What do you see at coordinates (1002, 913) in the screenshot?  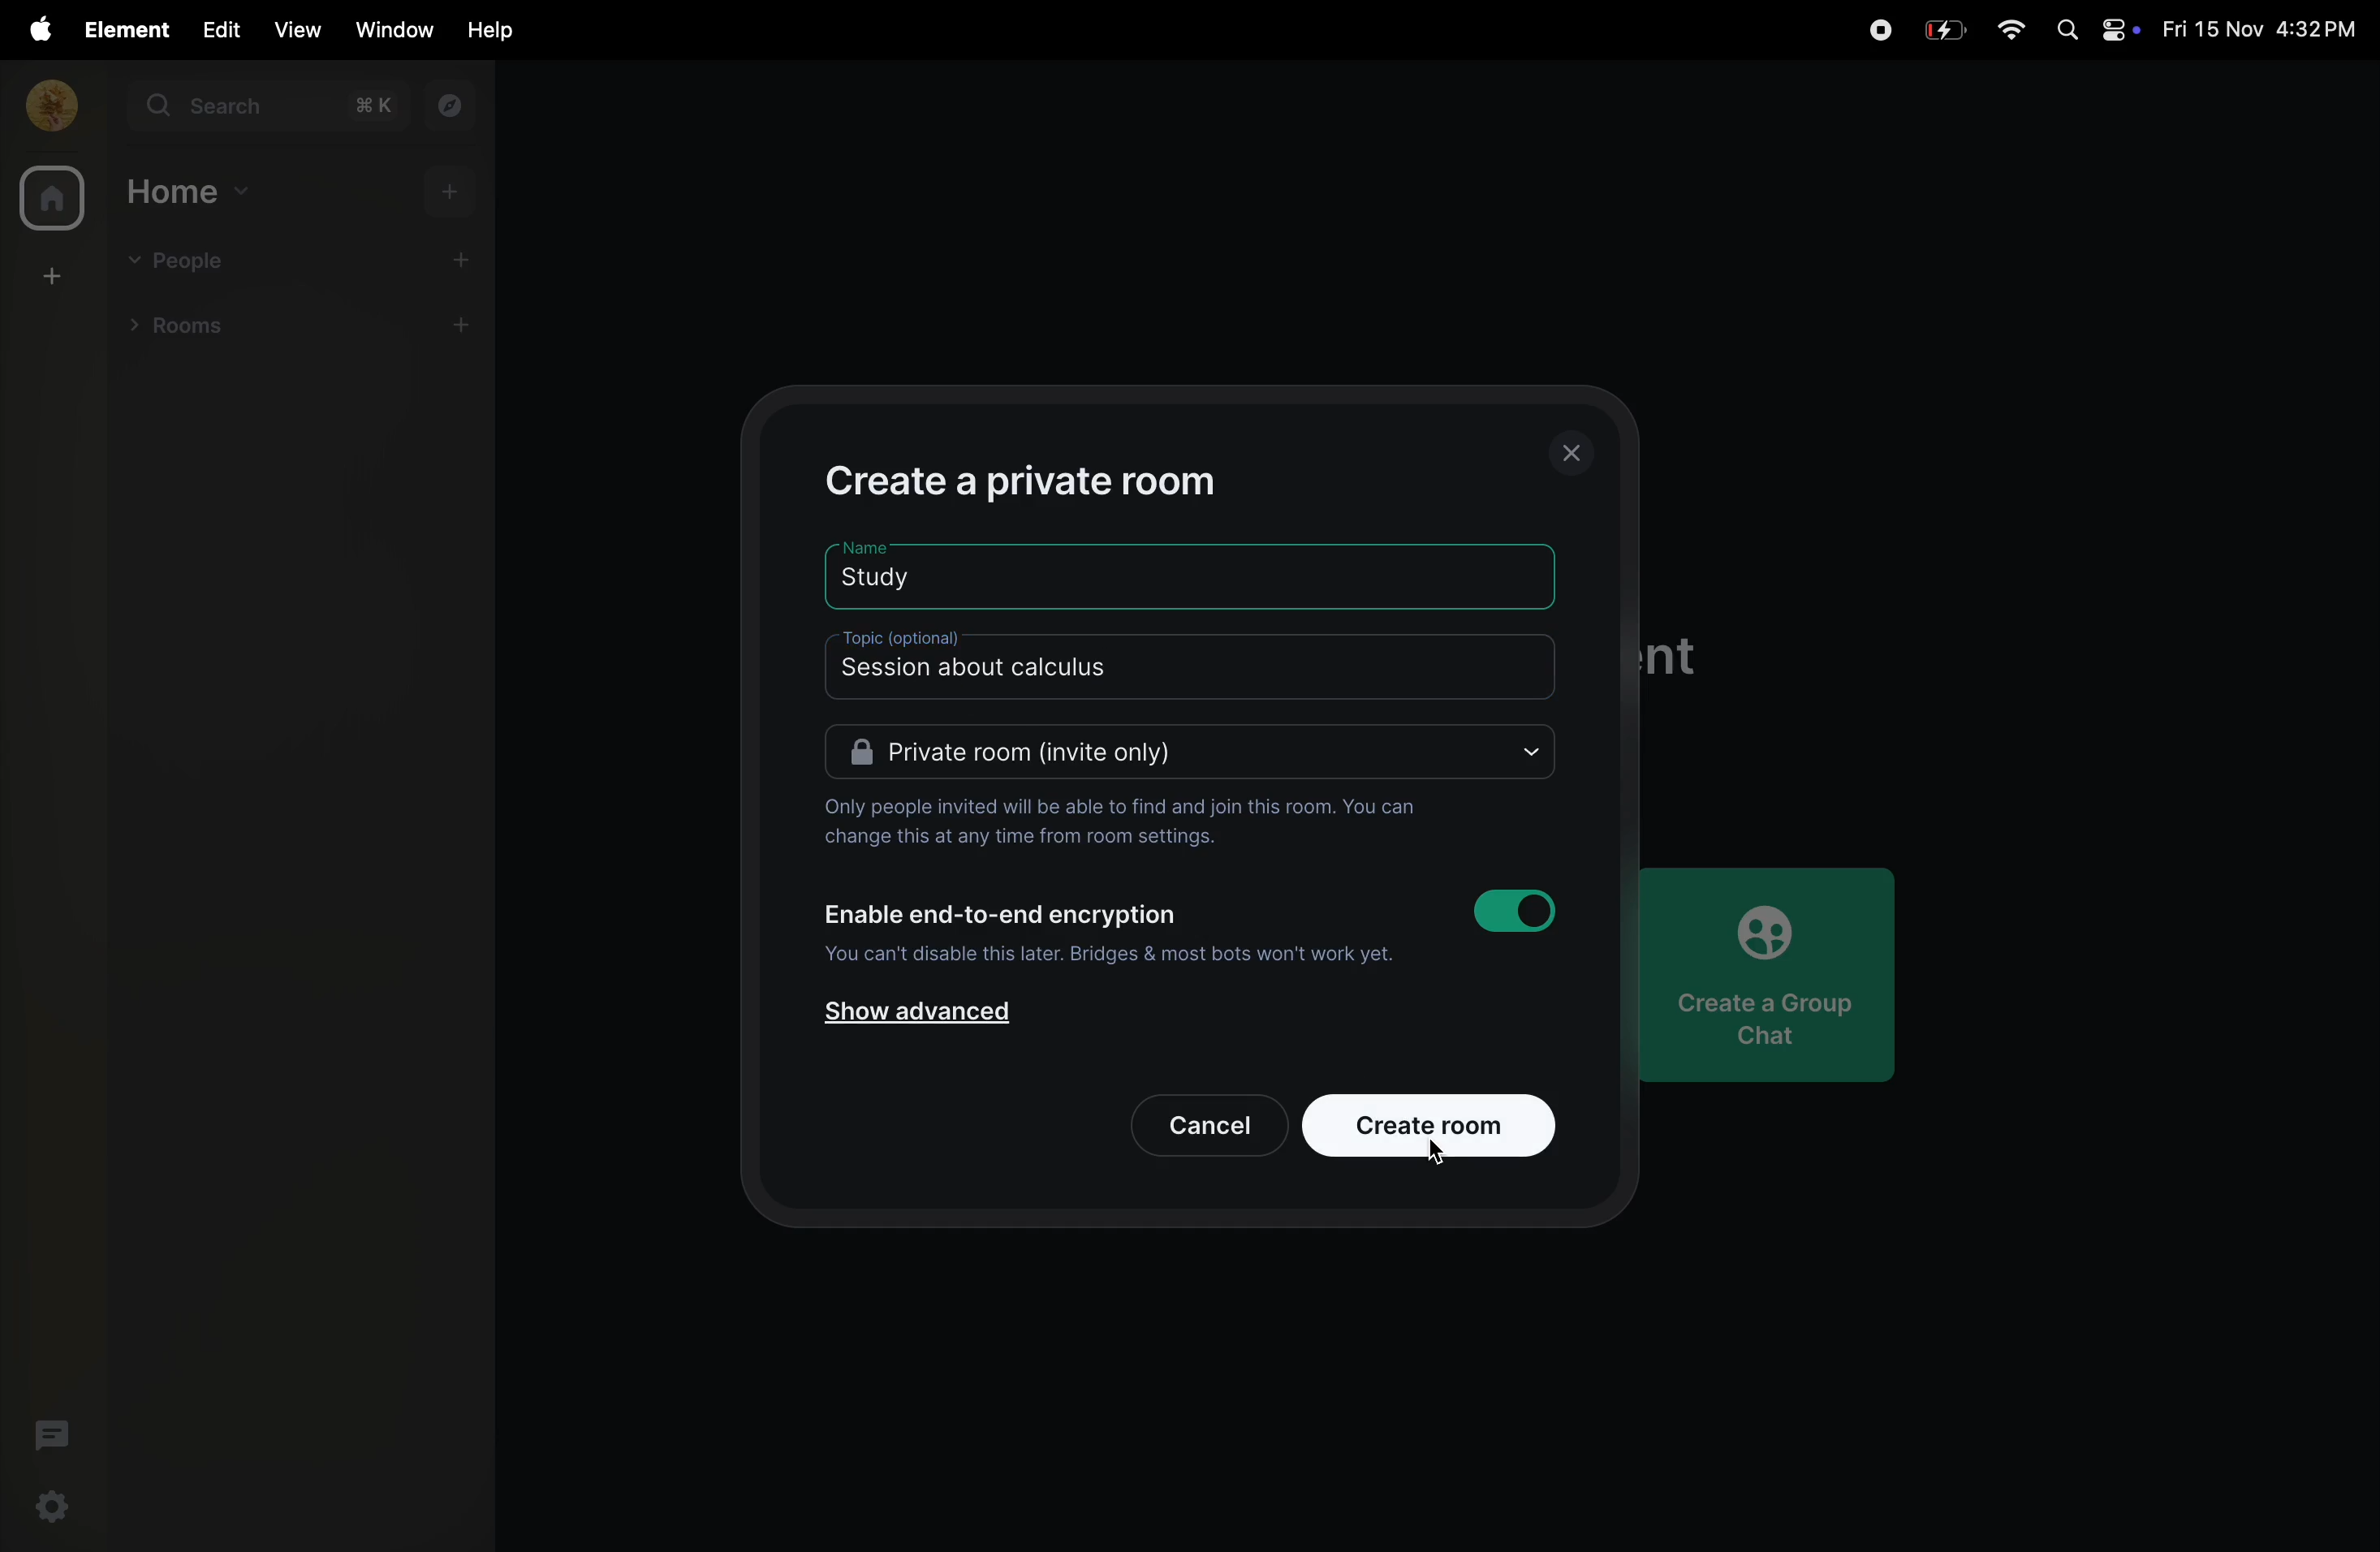 I see `Enable end to end encryption` at bounding box center [1002, 913].